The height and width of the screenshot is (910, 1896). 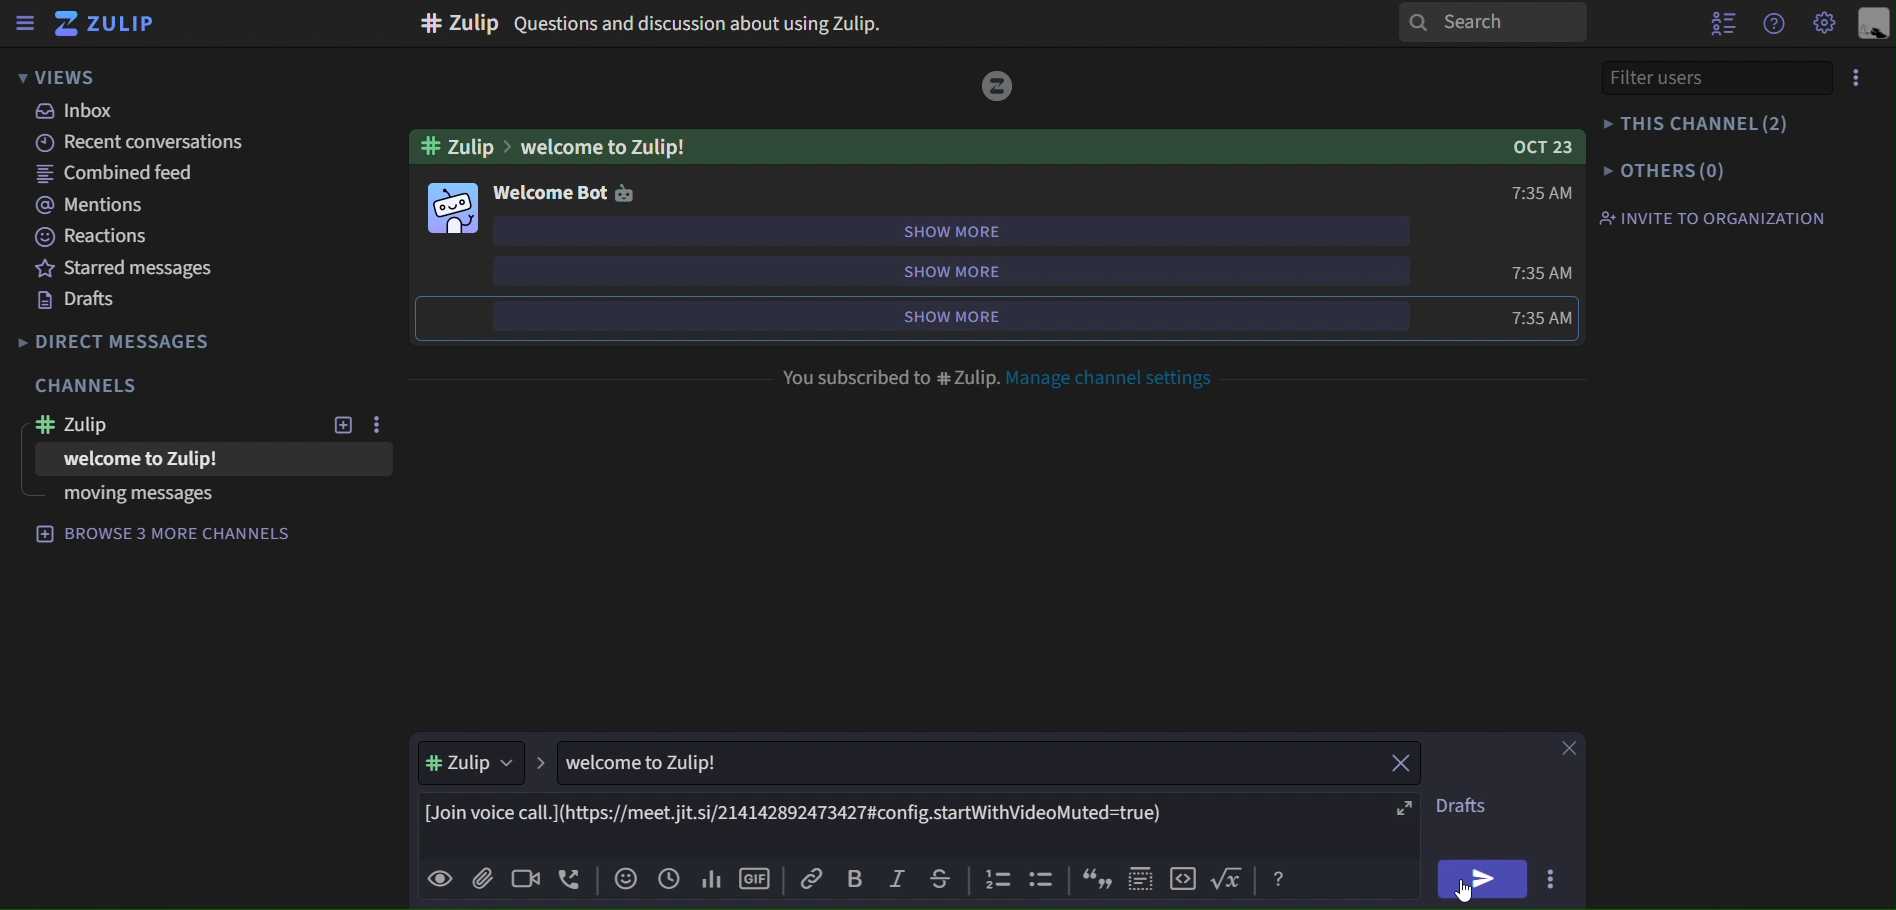 What do you see at coordinates (998, 231) in the screenshot?
I see `show more` at bounding box center [998, 231].